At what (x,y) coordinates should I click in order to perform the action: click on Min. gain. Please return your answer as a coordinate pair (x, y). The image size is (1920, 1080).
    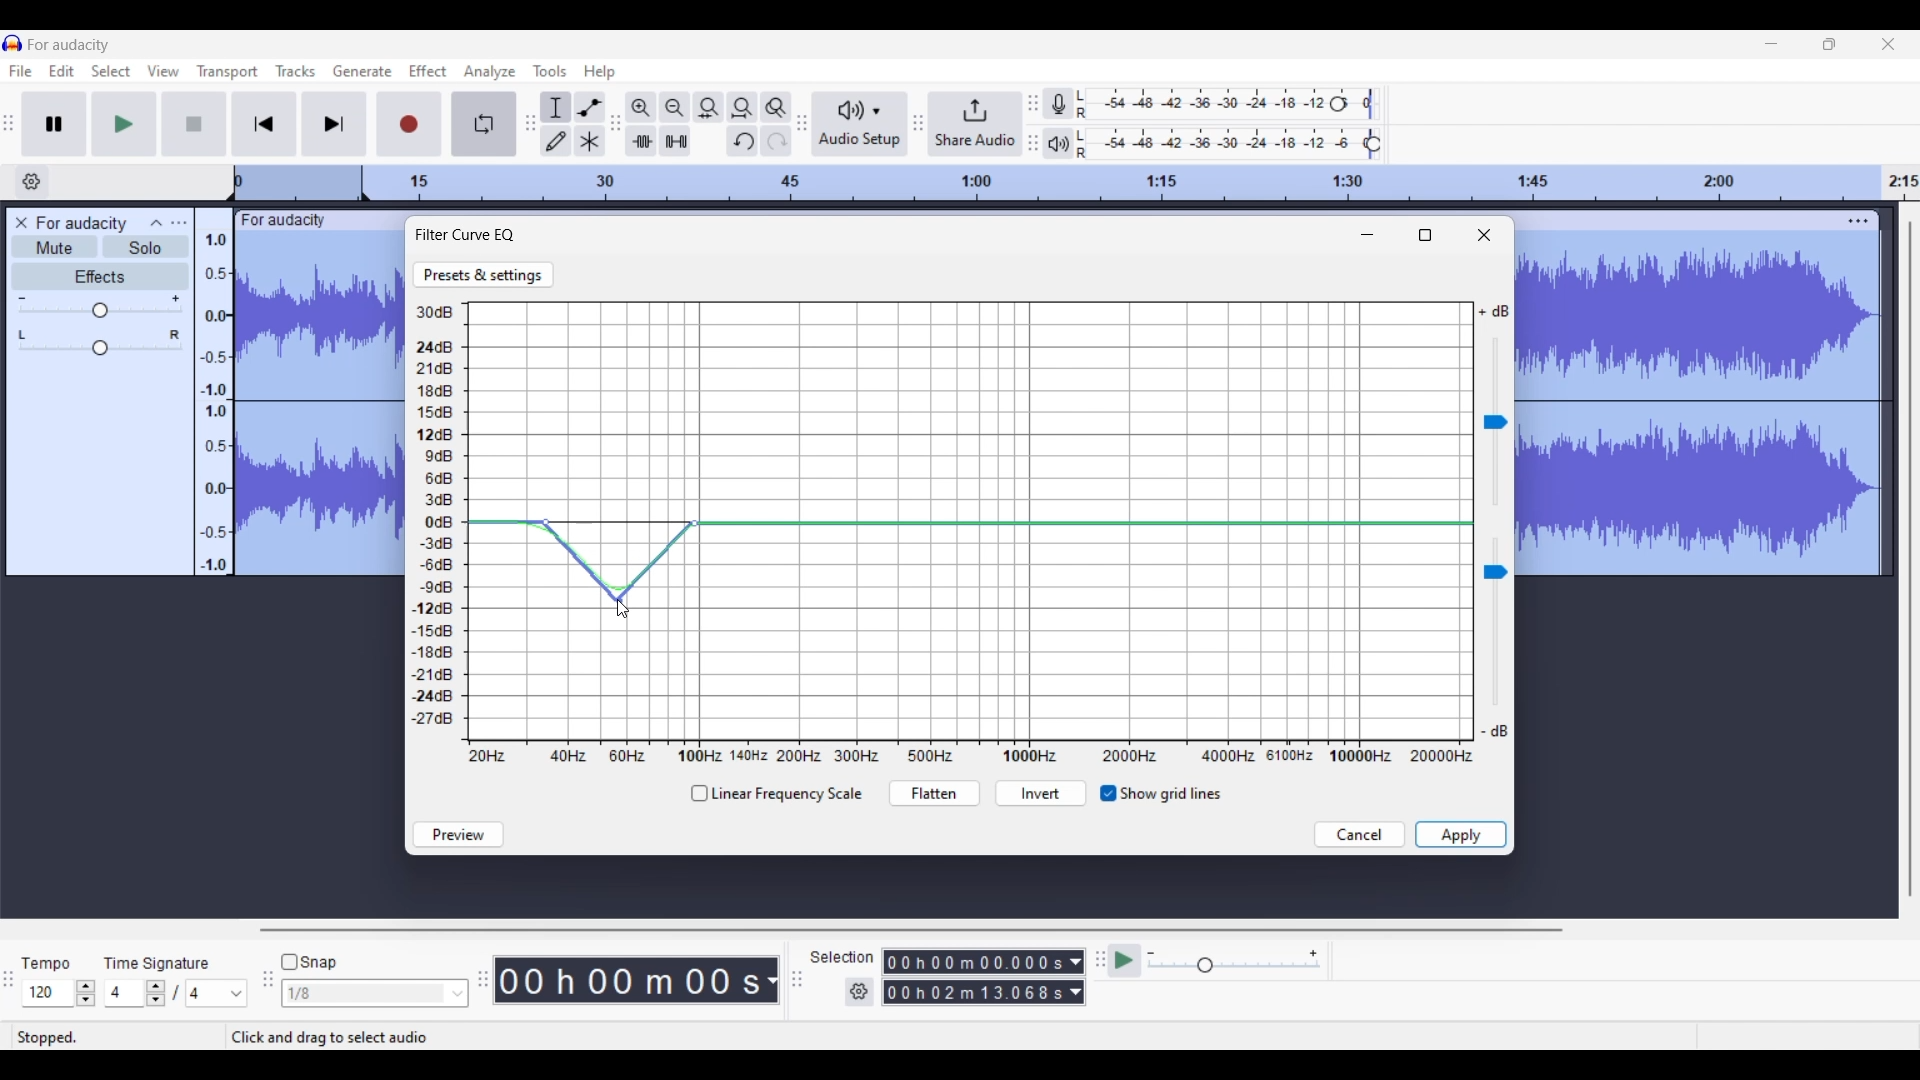
    Looking at the image, I should click on (22, 298).